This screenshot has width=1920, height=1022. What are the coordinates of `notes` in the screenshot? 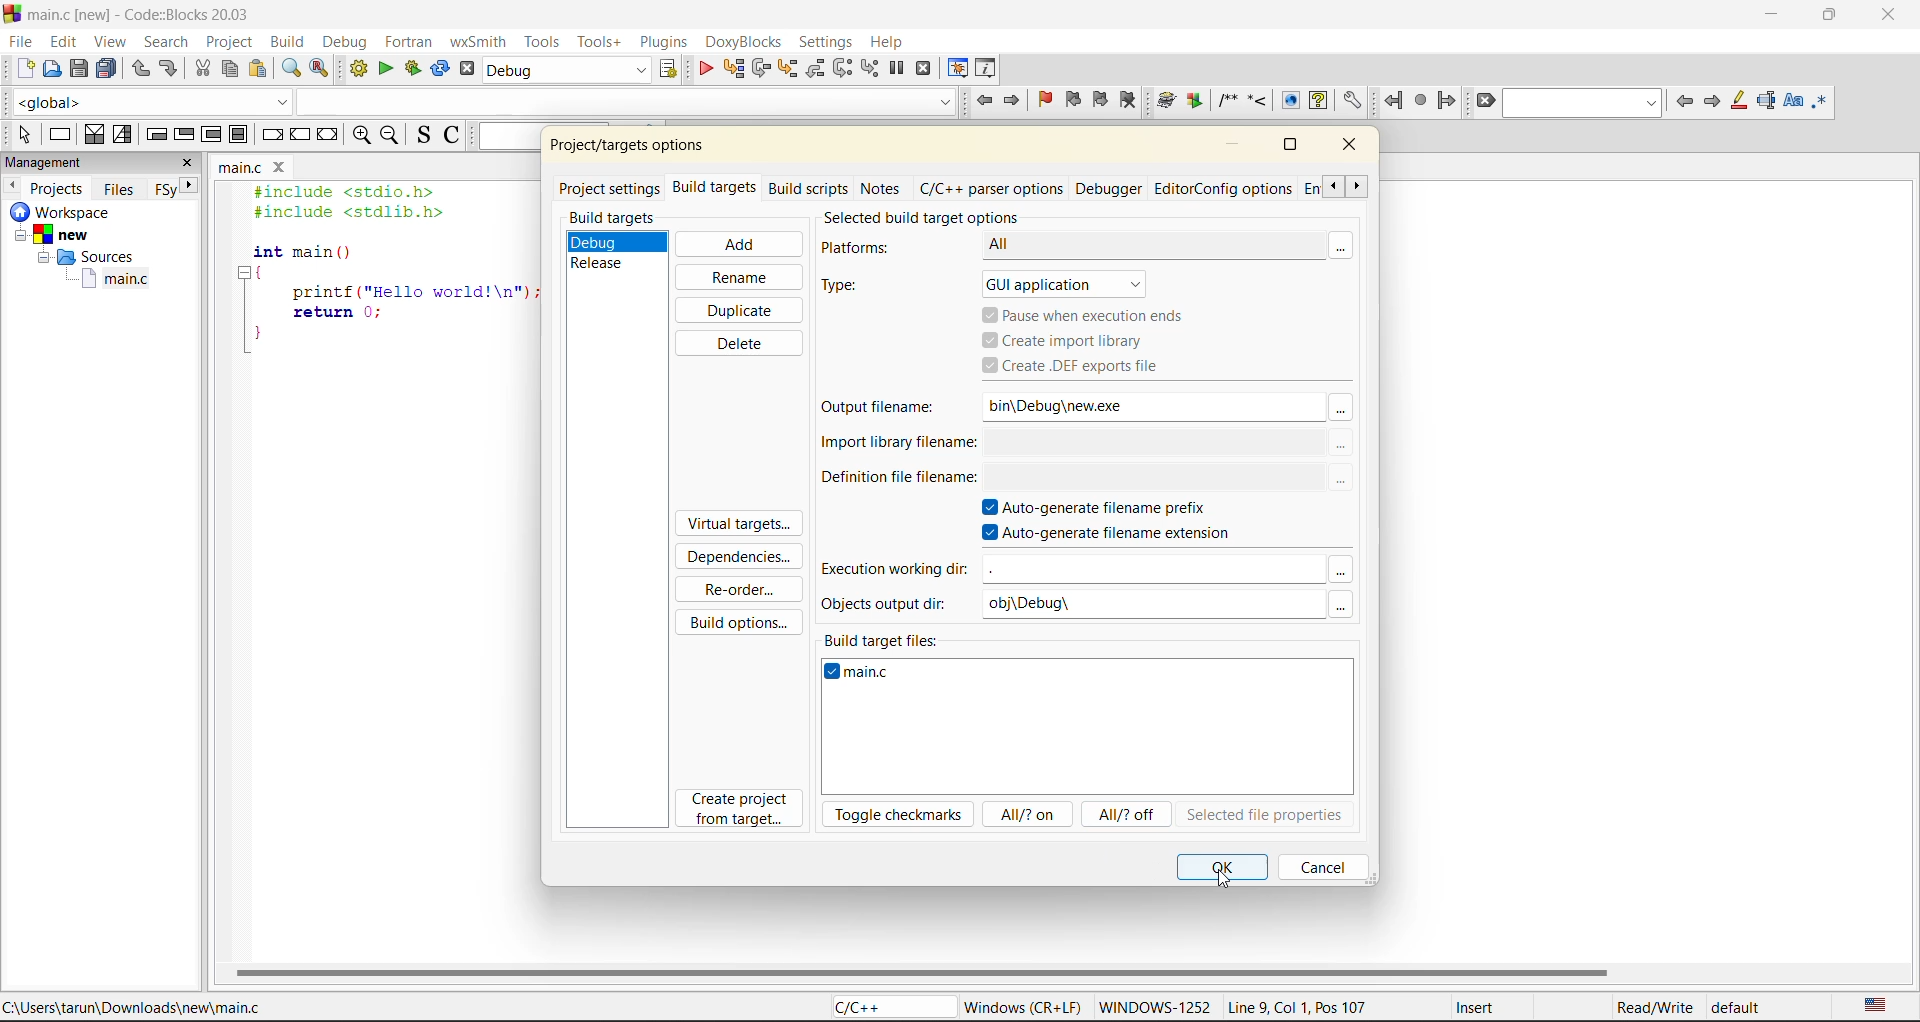 It's located at (883, 187).